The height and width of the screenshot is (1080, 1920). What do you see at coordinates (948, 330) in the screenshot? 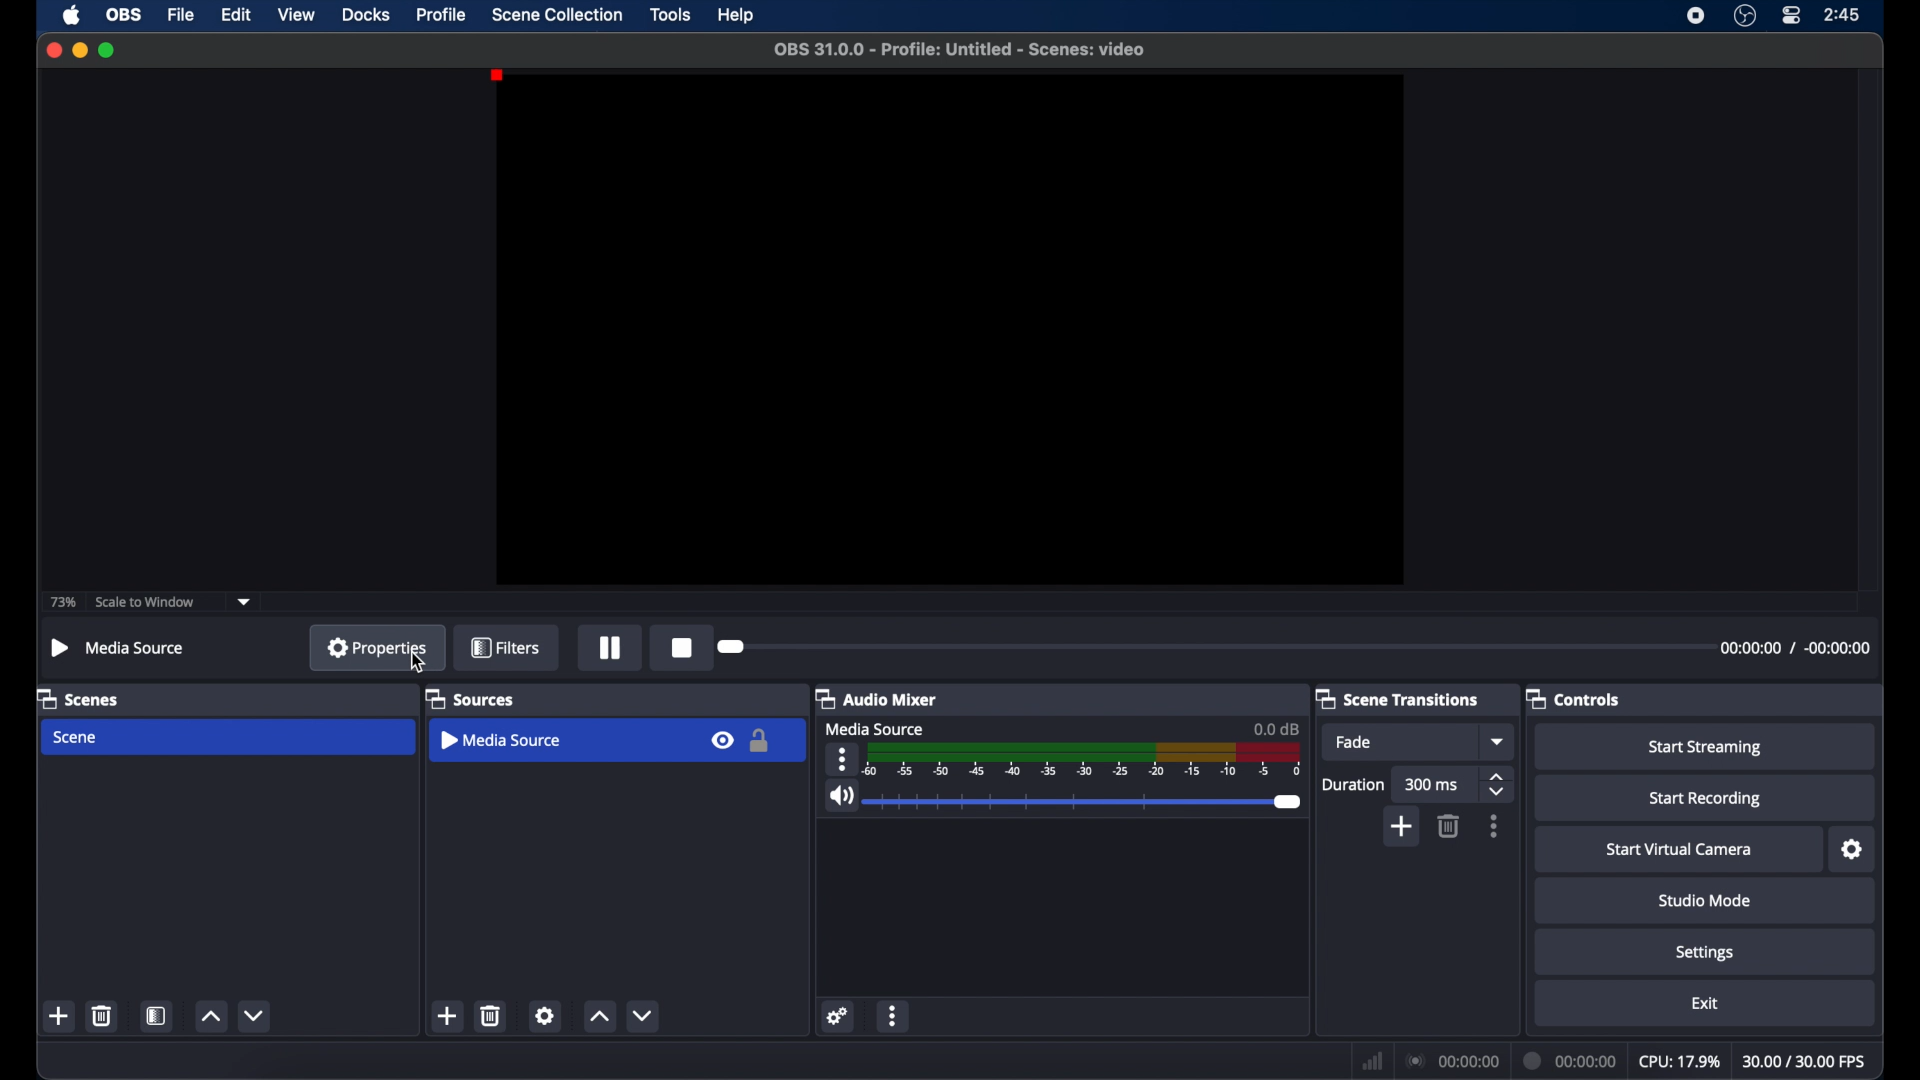
I see `preview` at bounding box center [948, 330].